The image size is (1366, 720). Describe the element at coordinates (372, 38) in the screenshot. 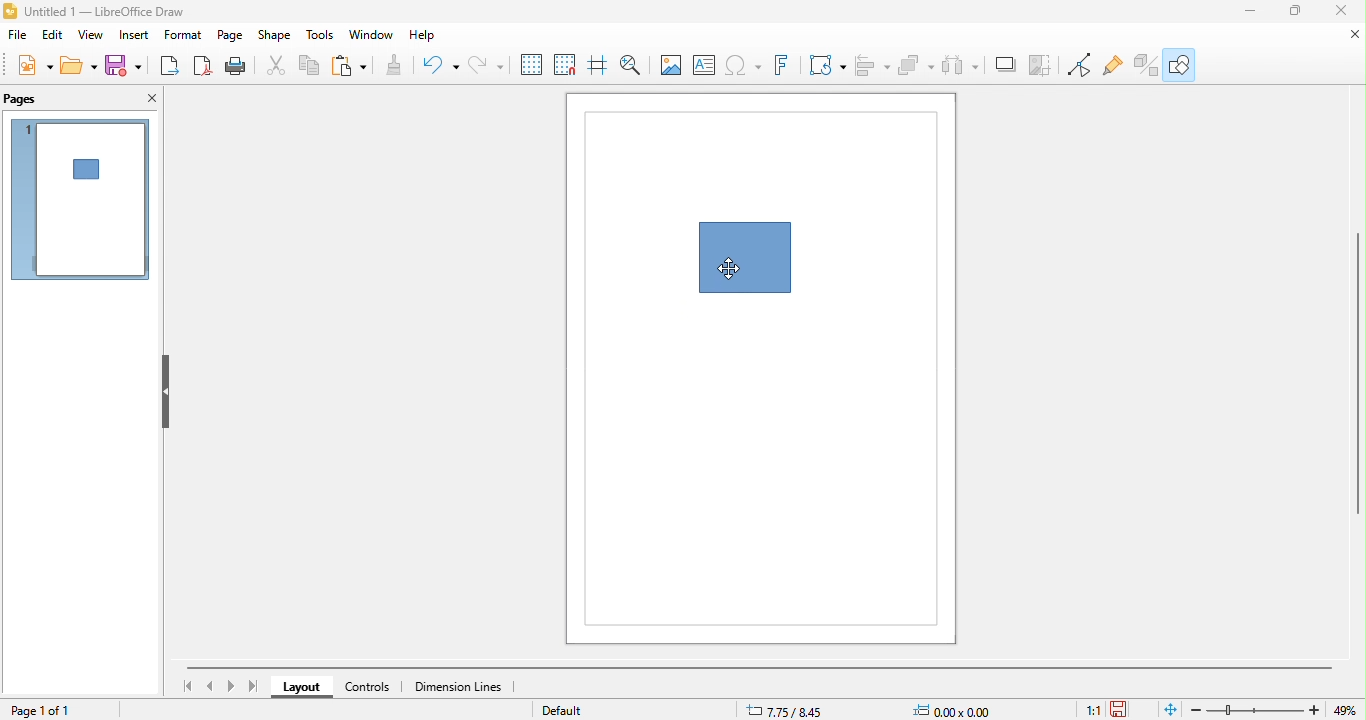

I see `window` at that location.